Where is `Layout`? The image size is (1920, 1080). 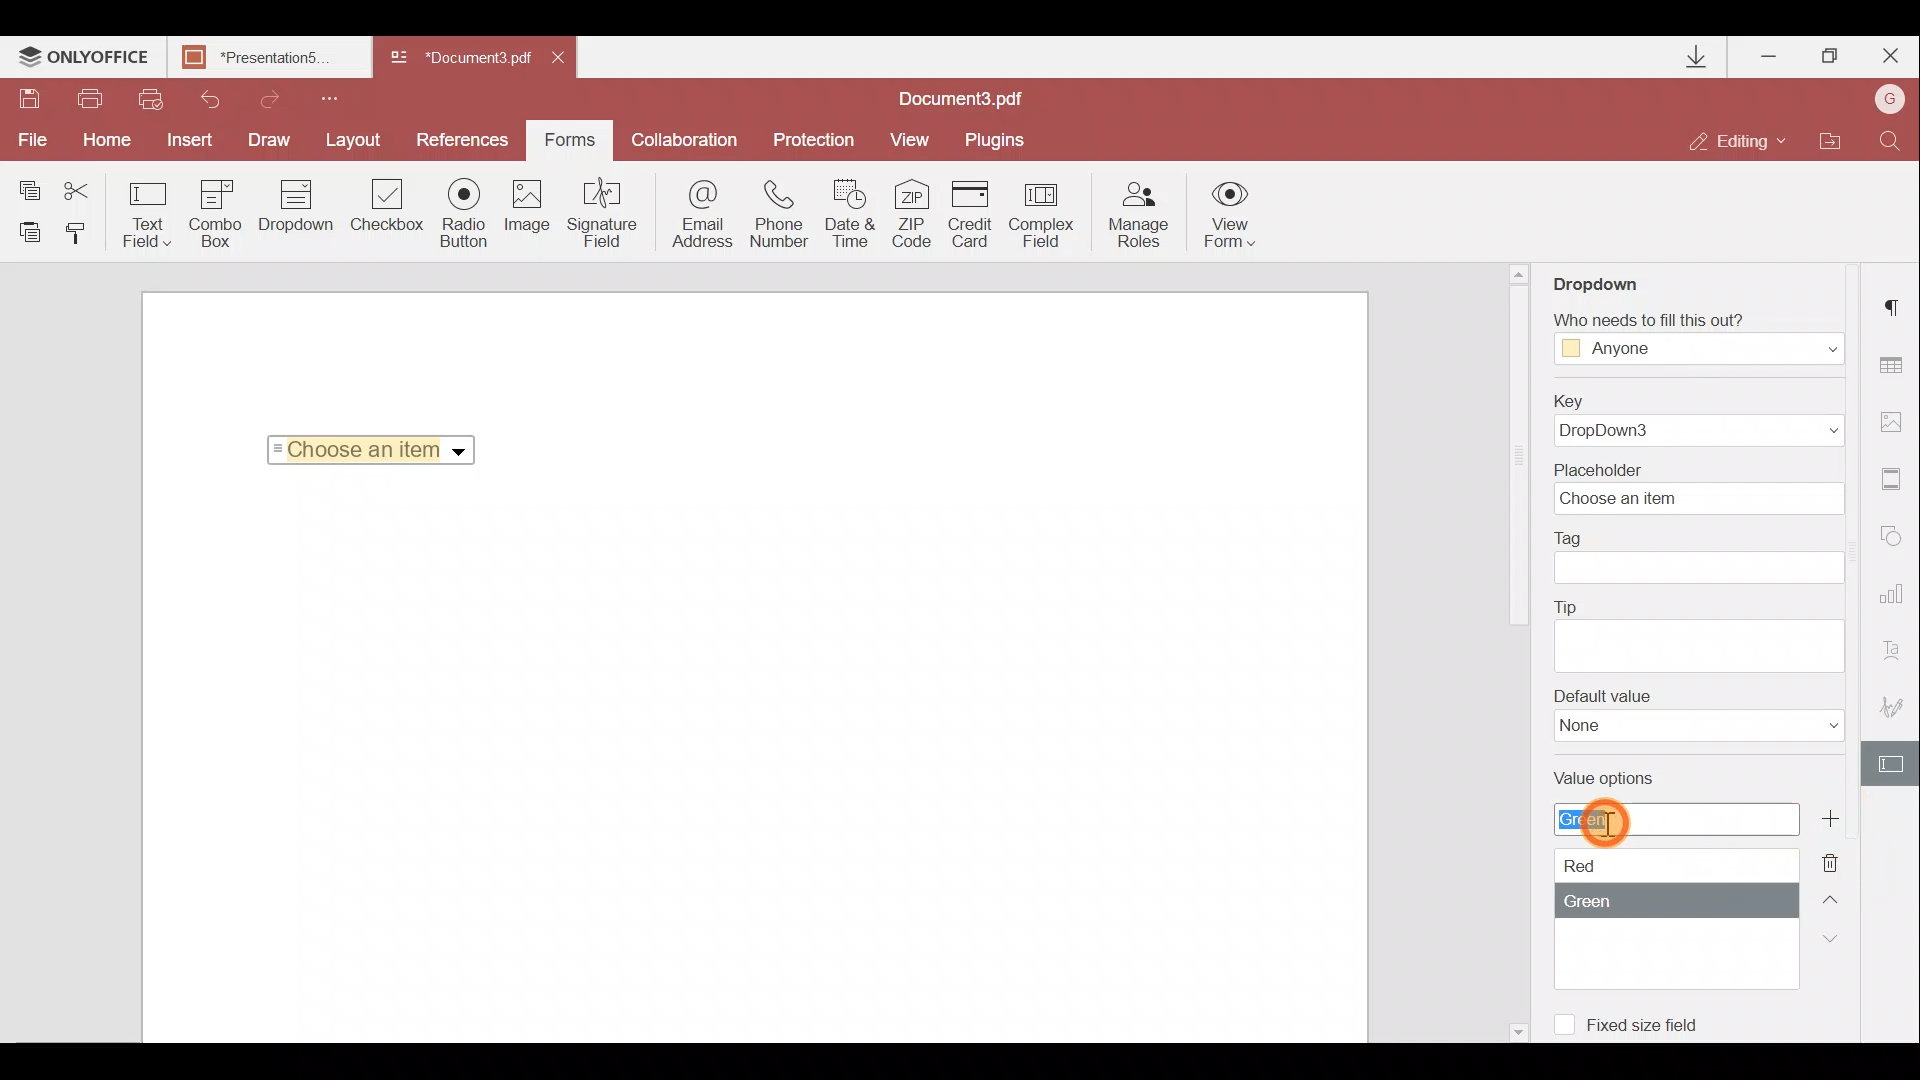
Layout is located at coordinates (359, 140).